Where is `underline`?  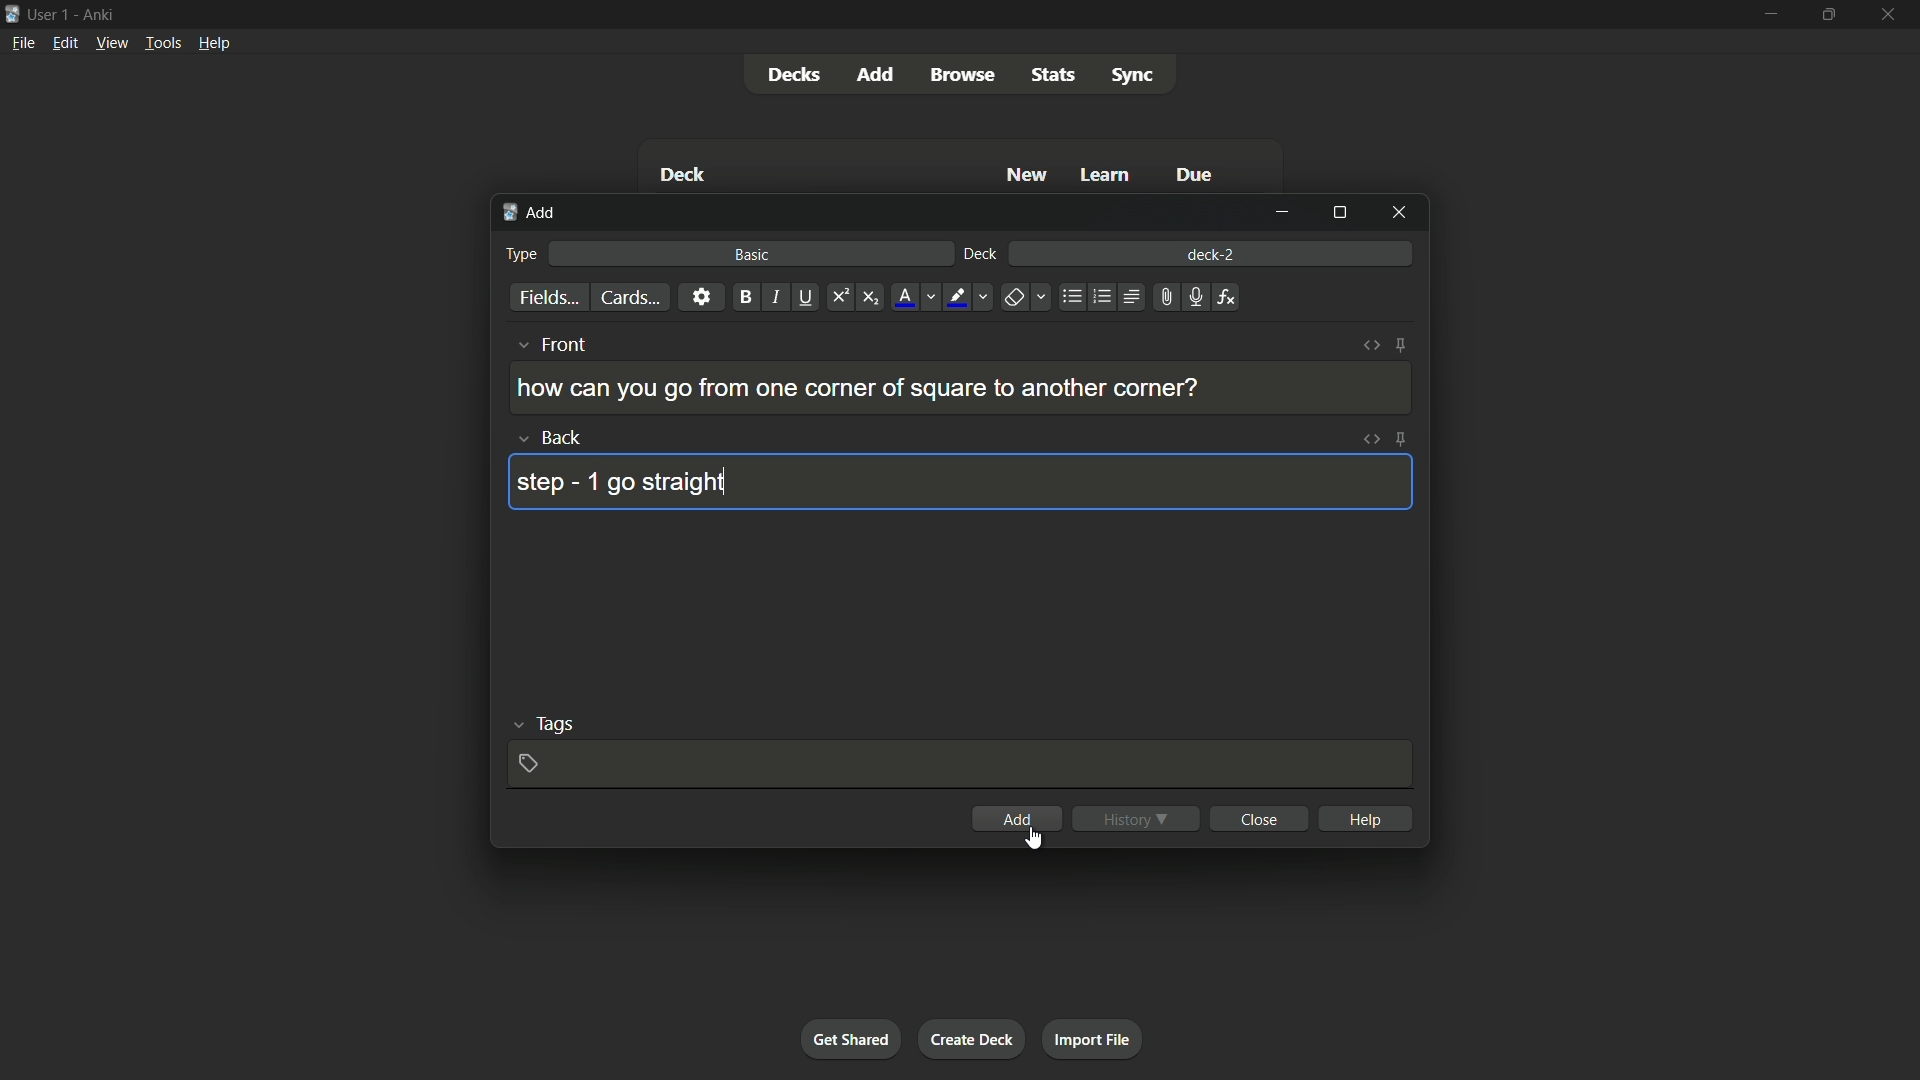 underline is located at coordinates (807, 298).